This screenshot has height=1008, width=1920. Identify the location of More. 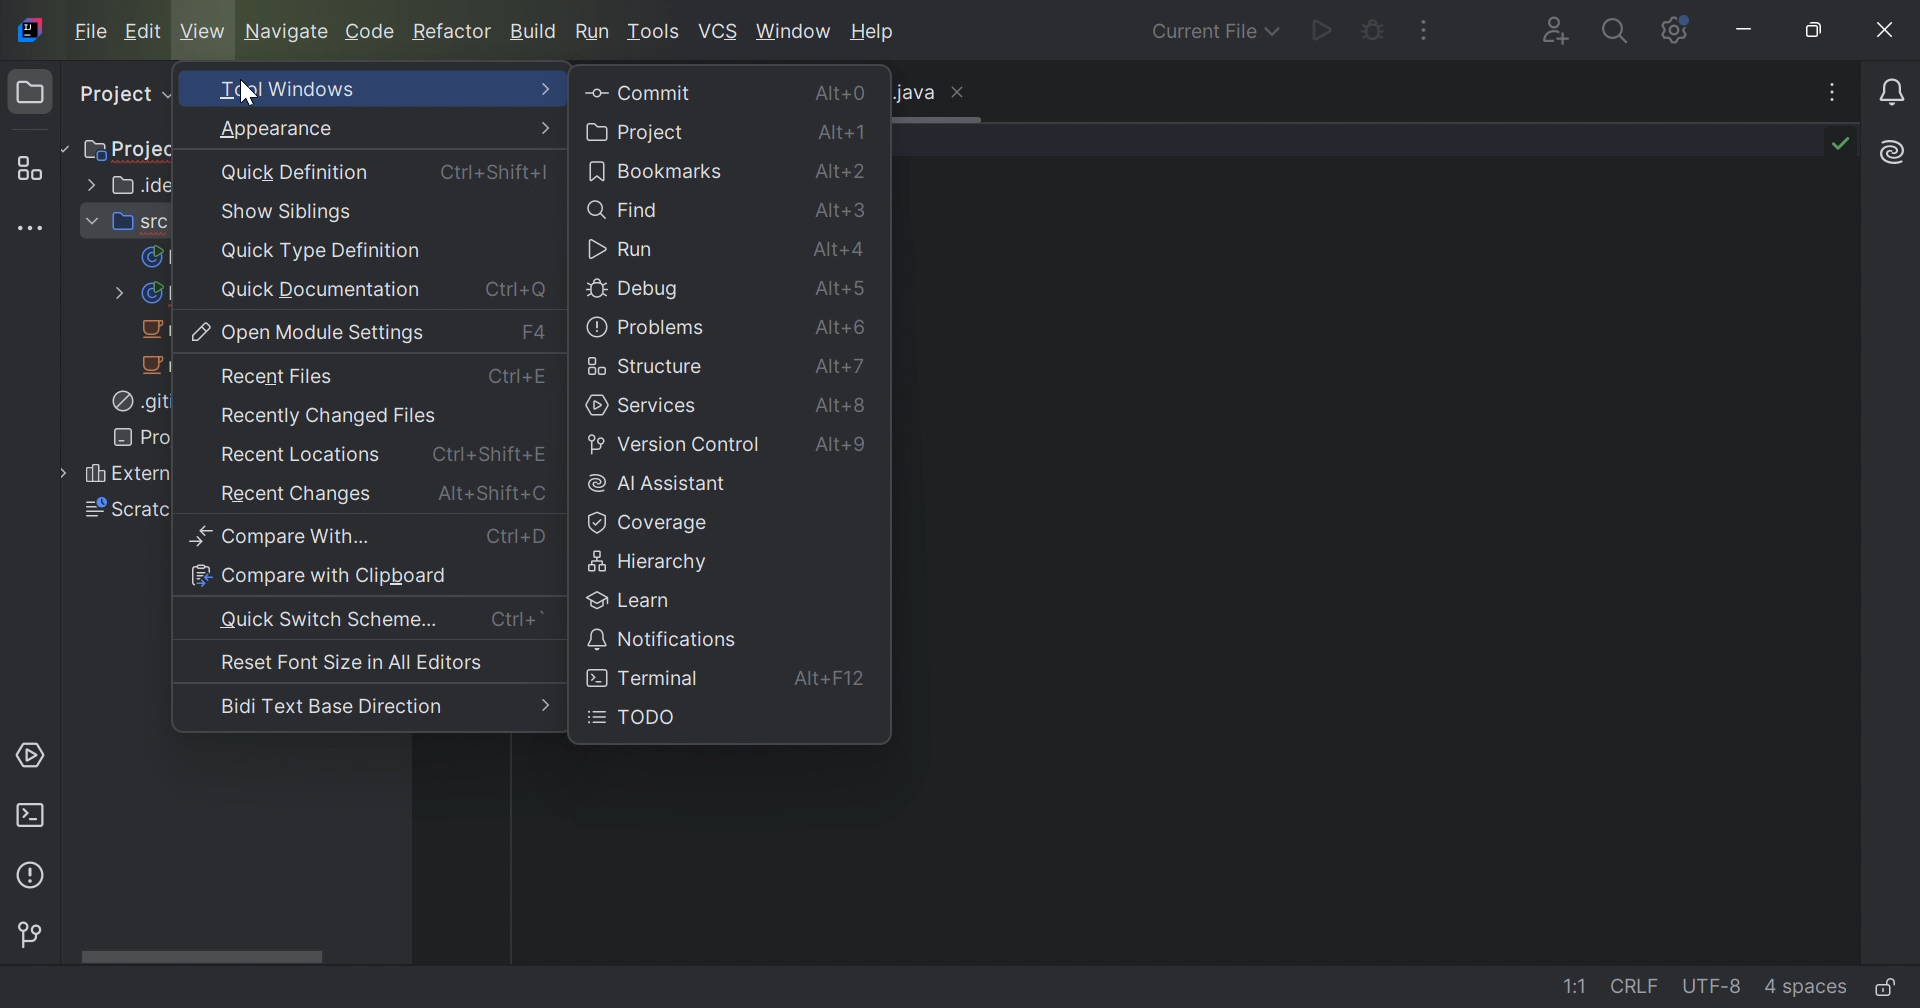
(545, 707).